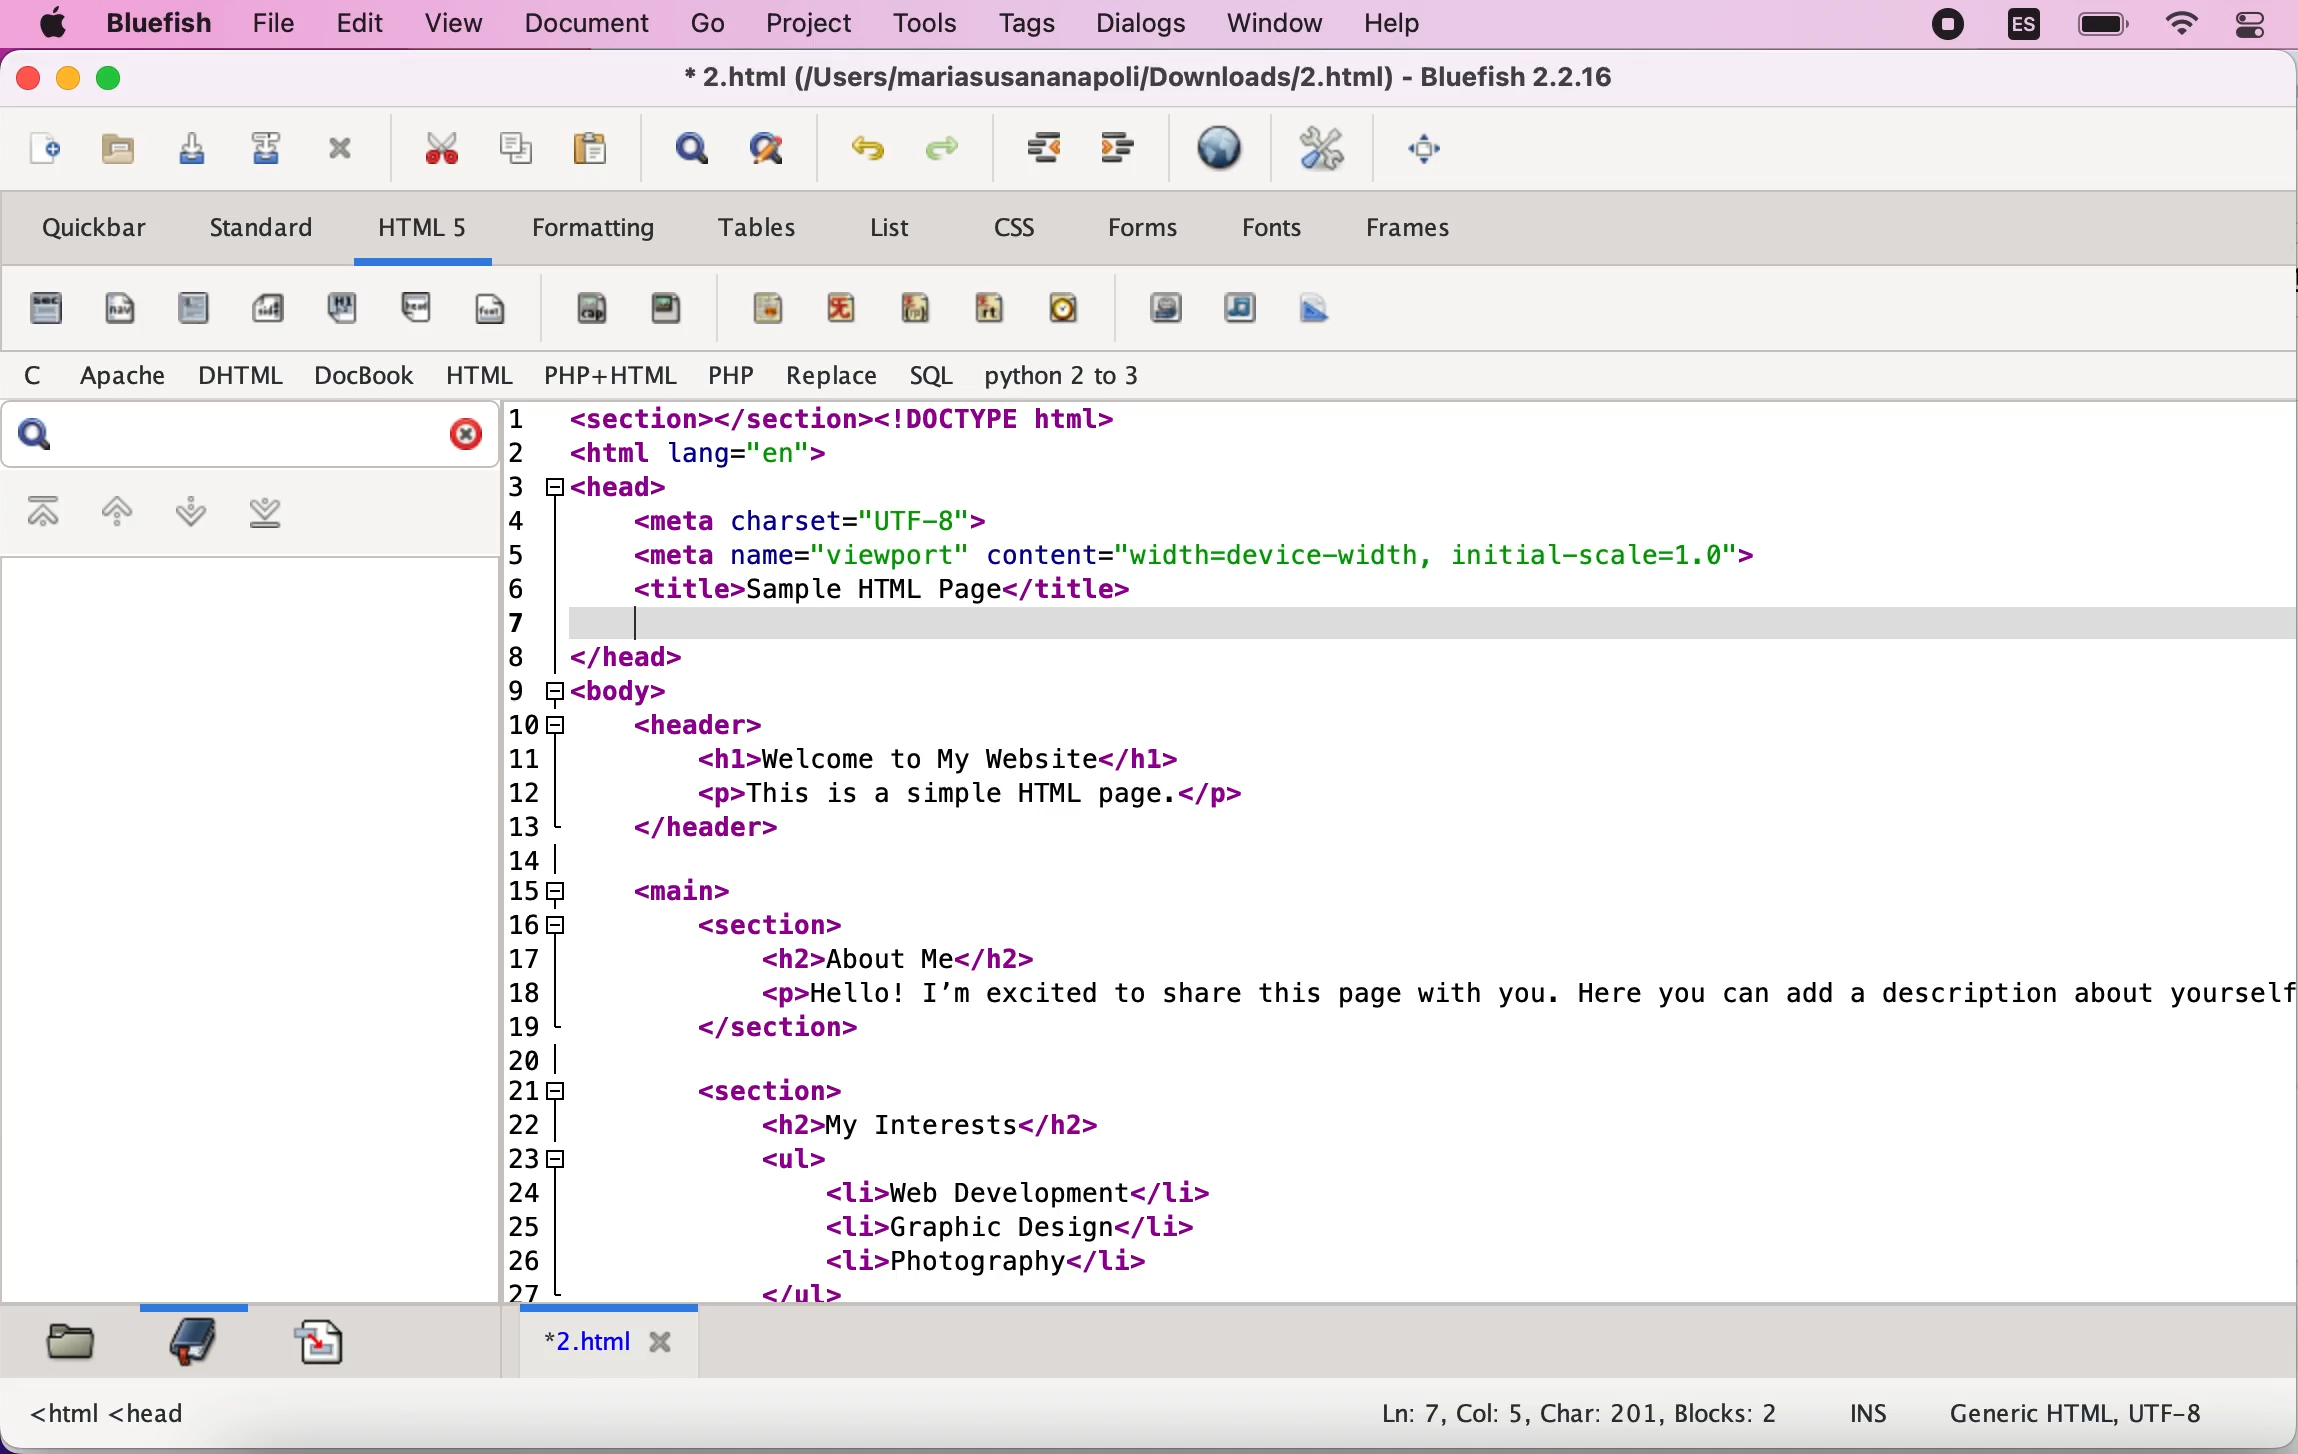  I want to click on edit, so click(371, 26).